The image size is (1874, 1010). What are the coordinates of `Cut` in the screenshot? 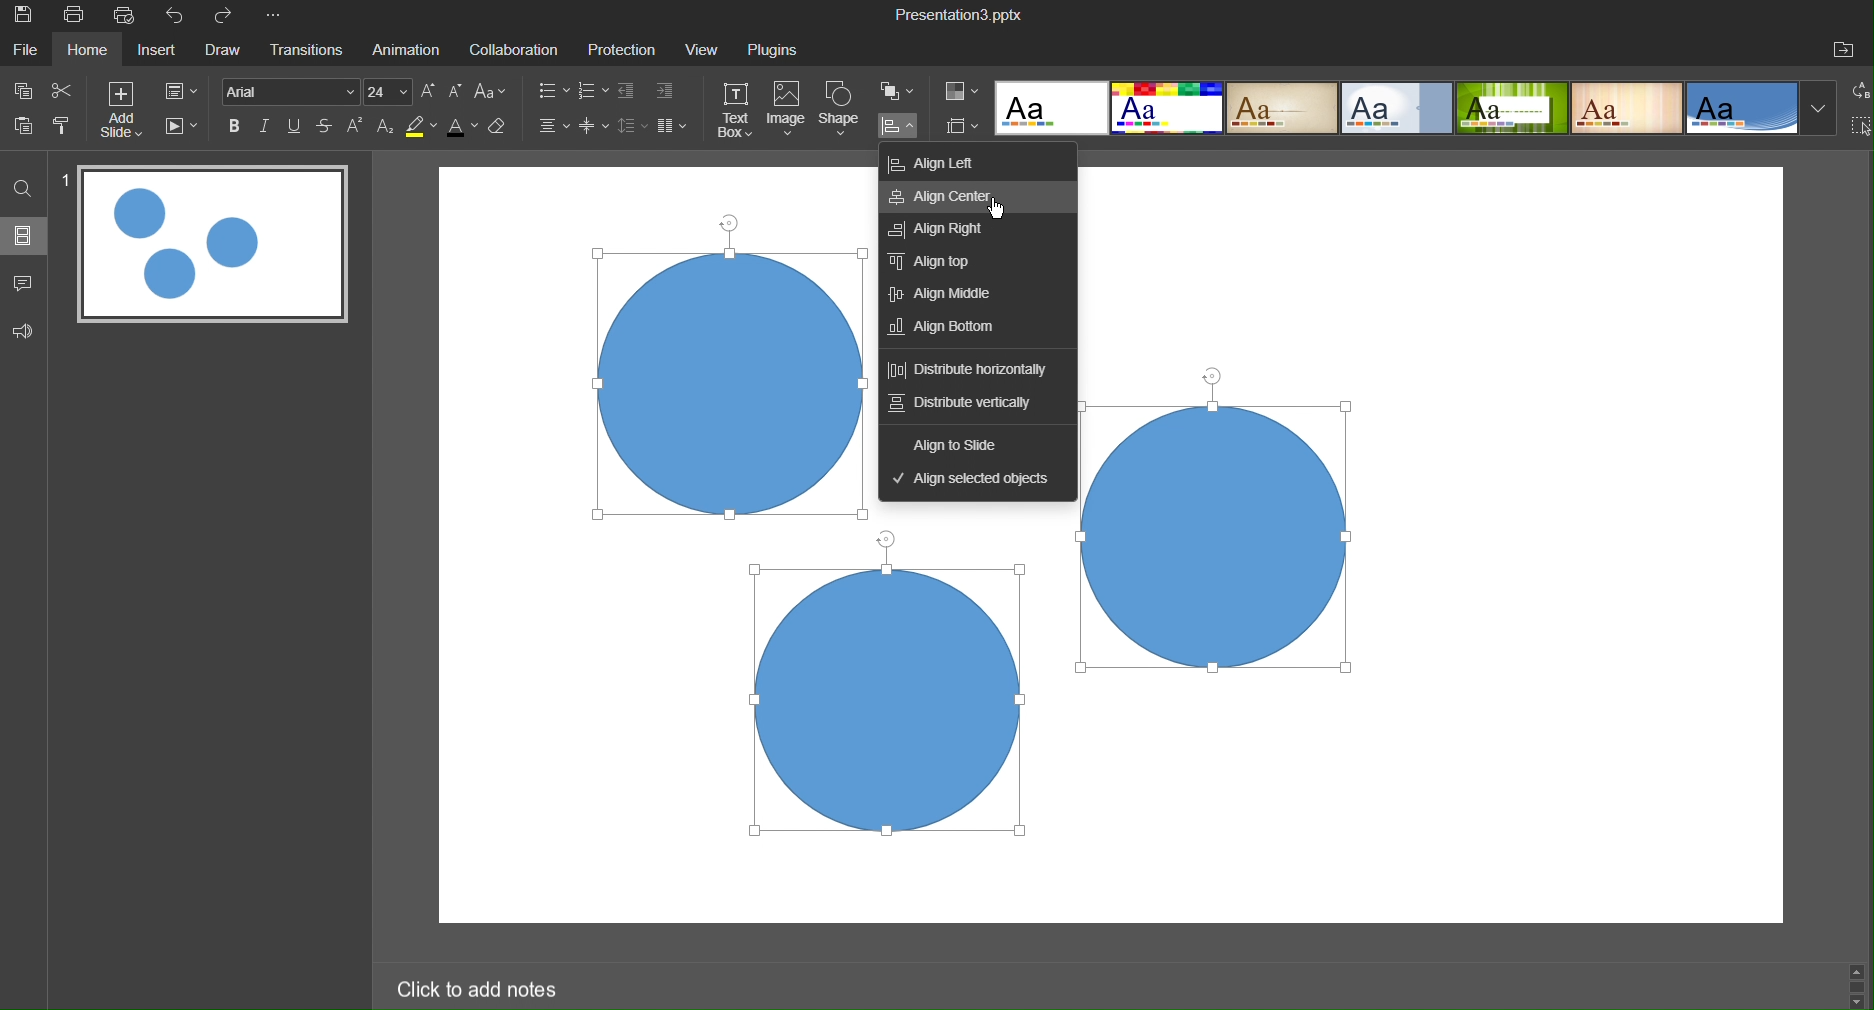 It's located at (73, 95).